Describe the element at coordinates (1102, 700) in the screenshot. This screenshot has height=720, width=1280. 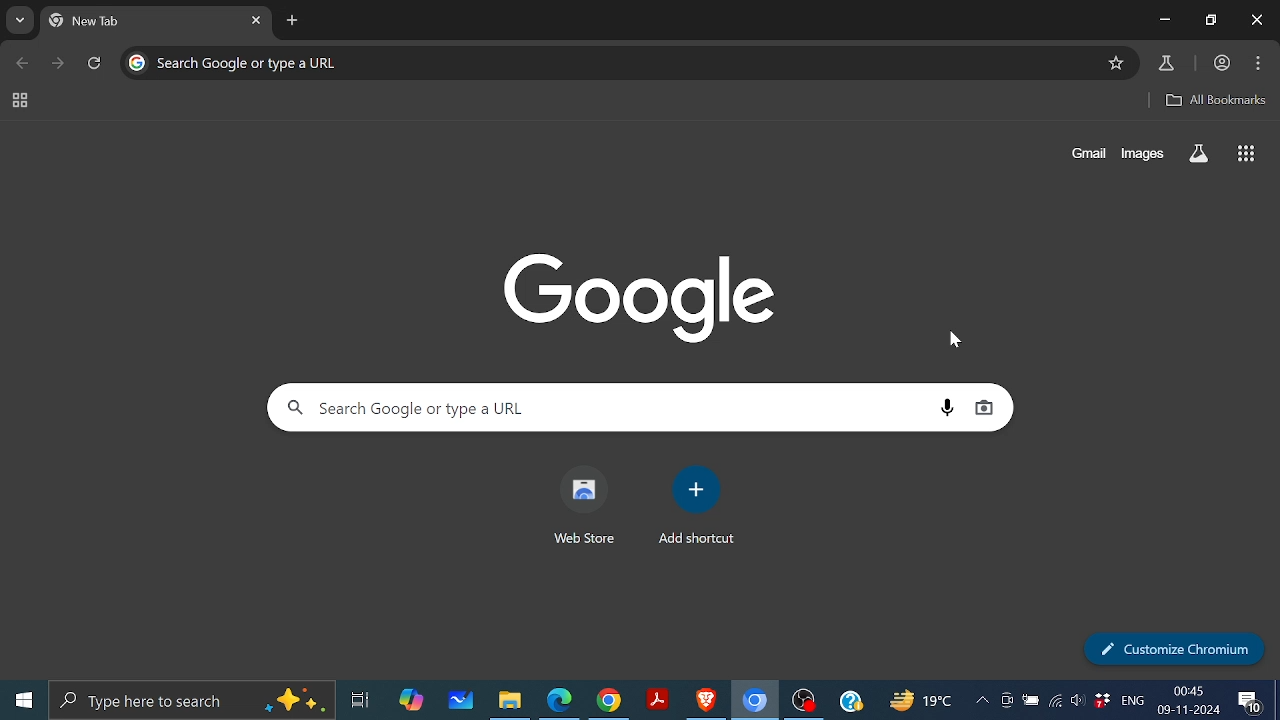
I see `Dropbox` at that location.